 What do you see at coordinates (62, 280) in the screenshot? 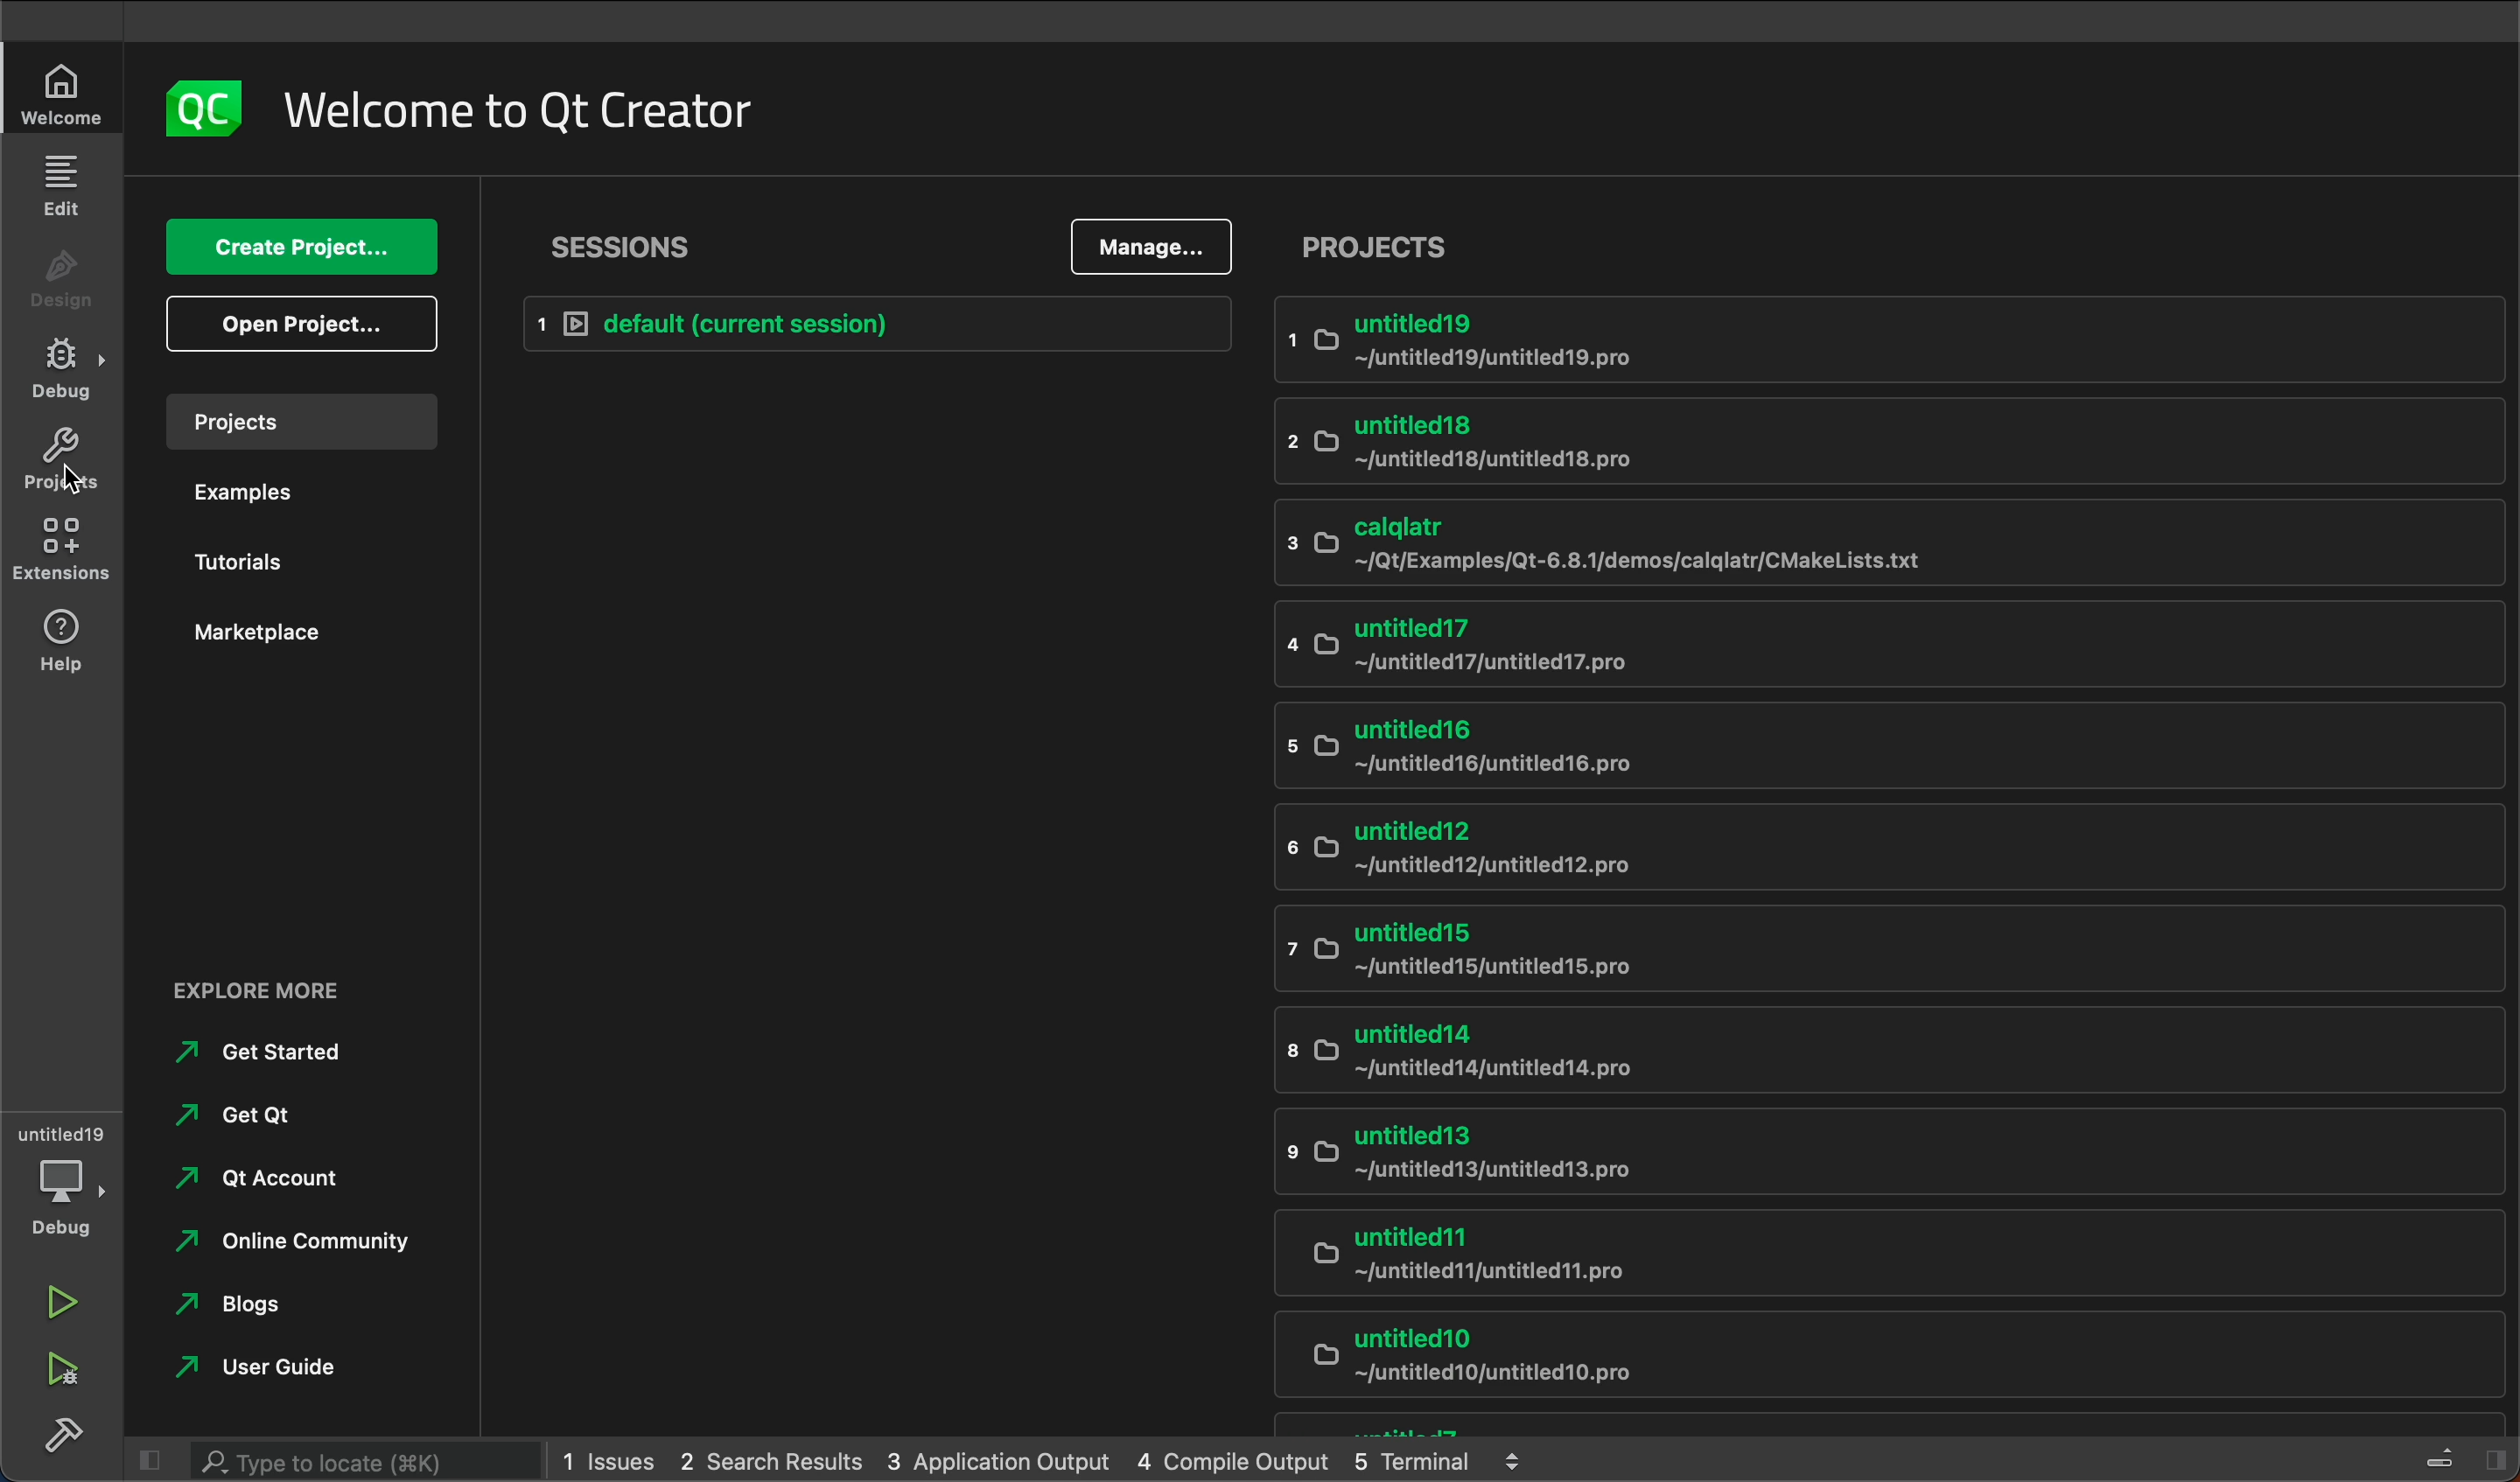
I see `design` at bounding box center [62, 280].